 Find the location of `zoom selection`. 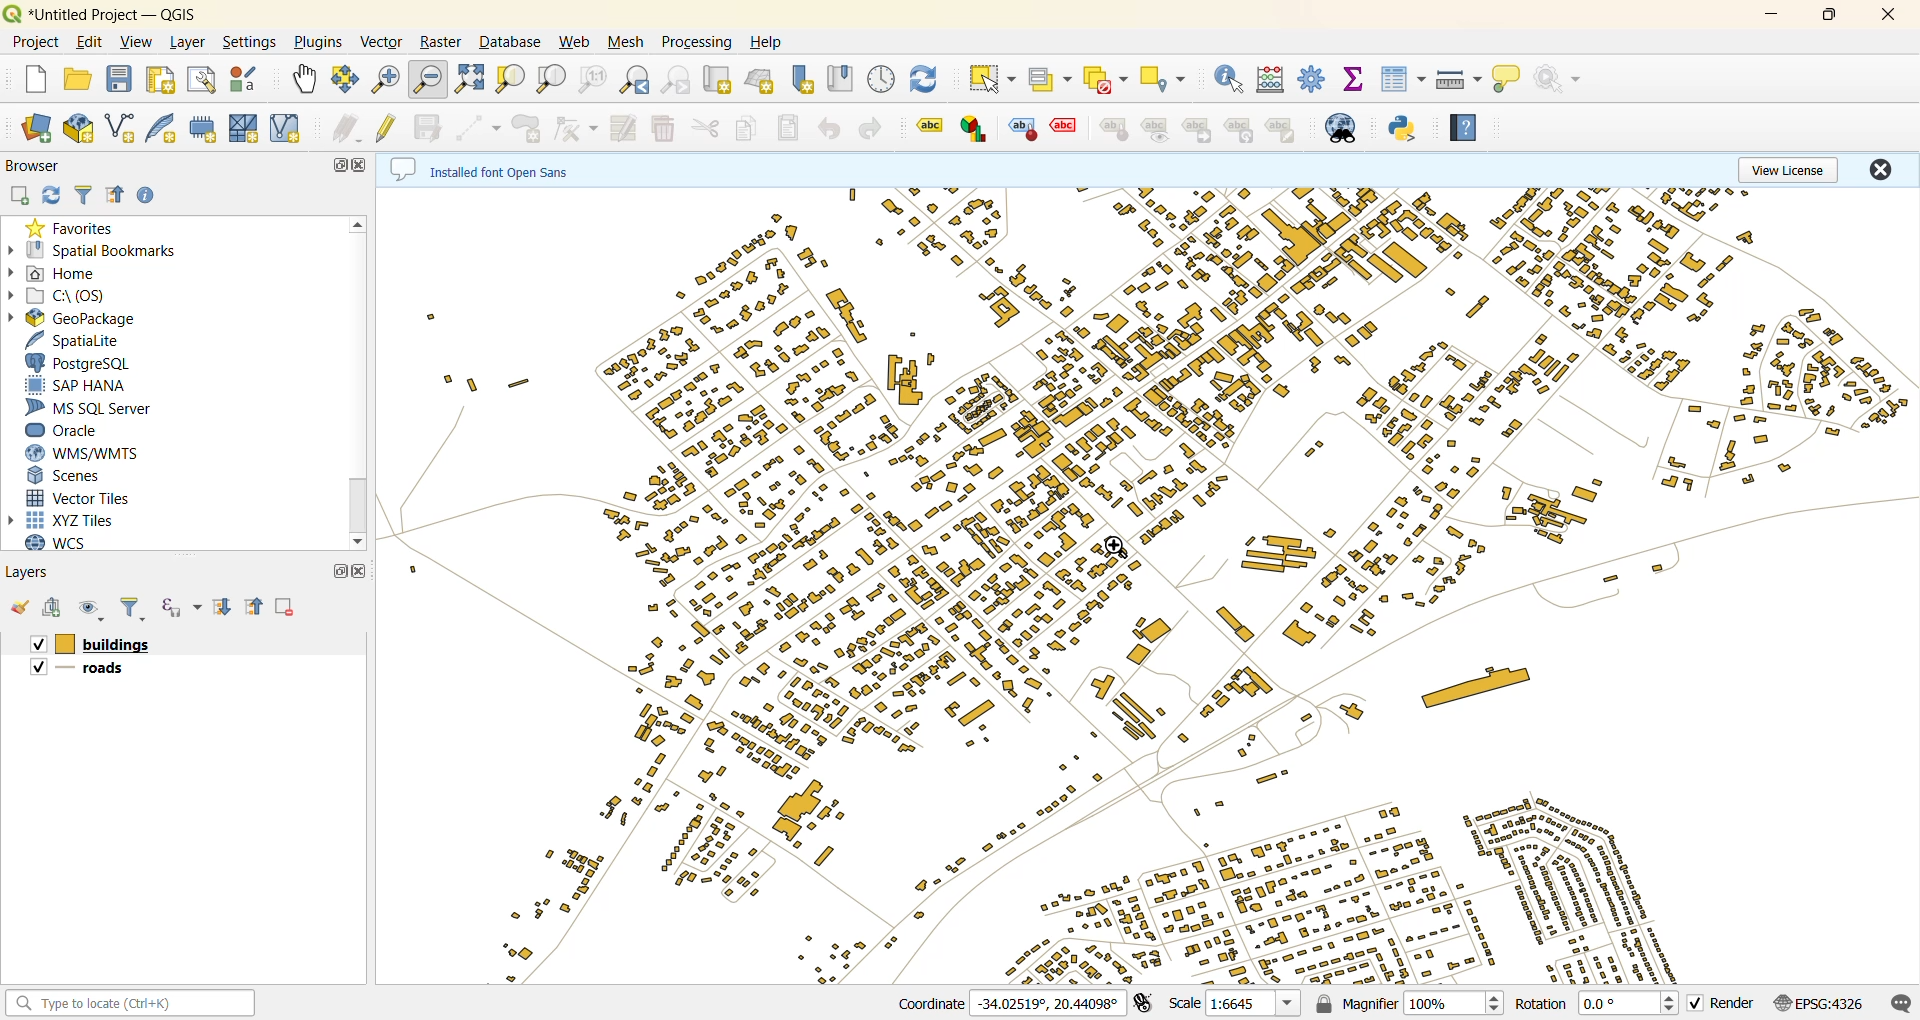

zoom selection is located at coordinates (509, 81).